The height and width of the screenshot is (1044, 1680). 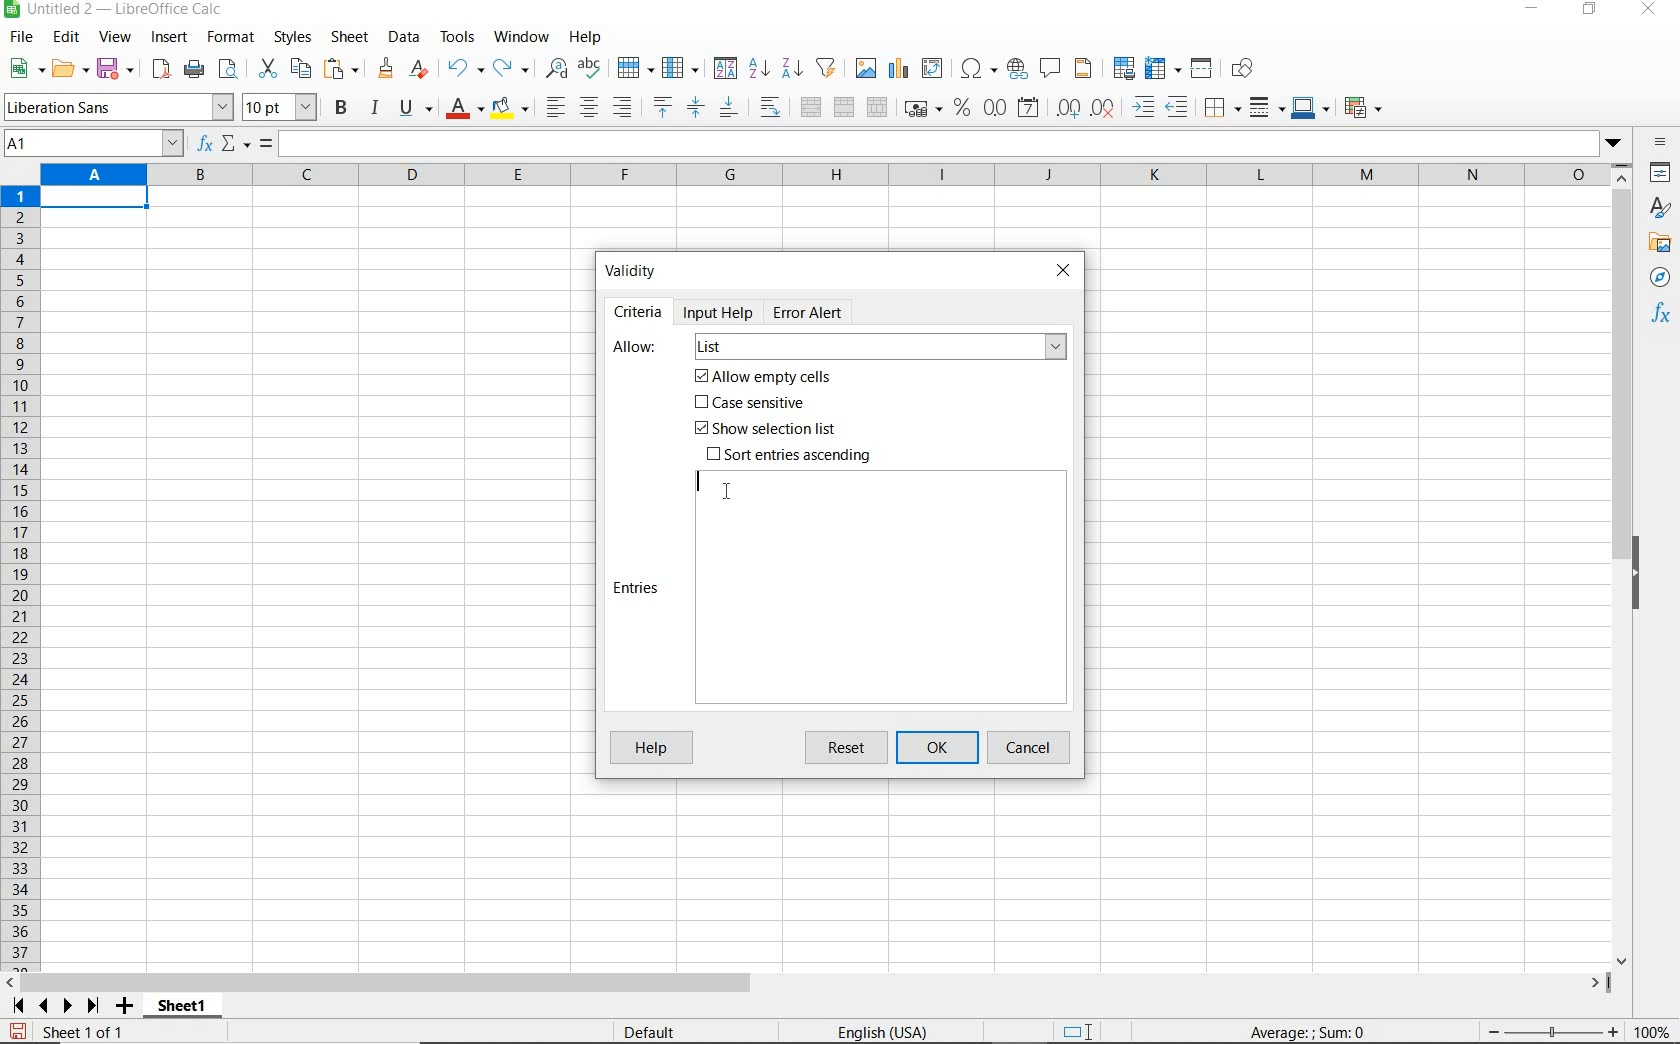 I want to click on border style, so click(x=1268, y=107).